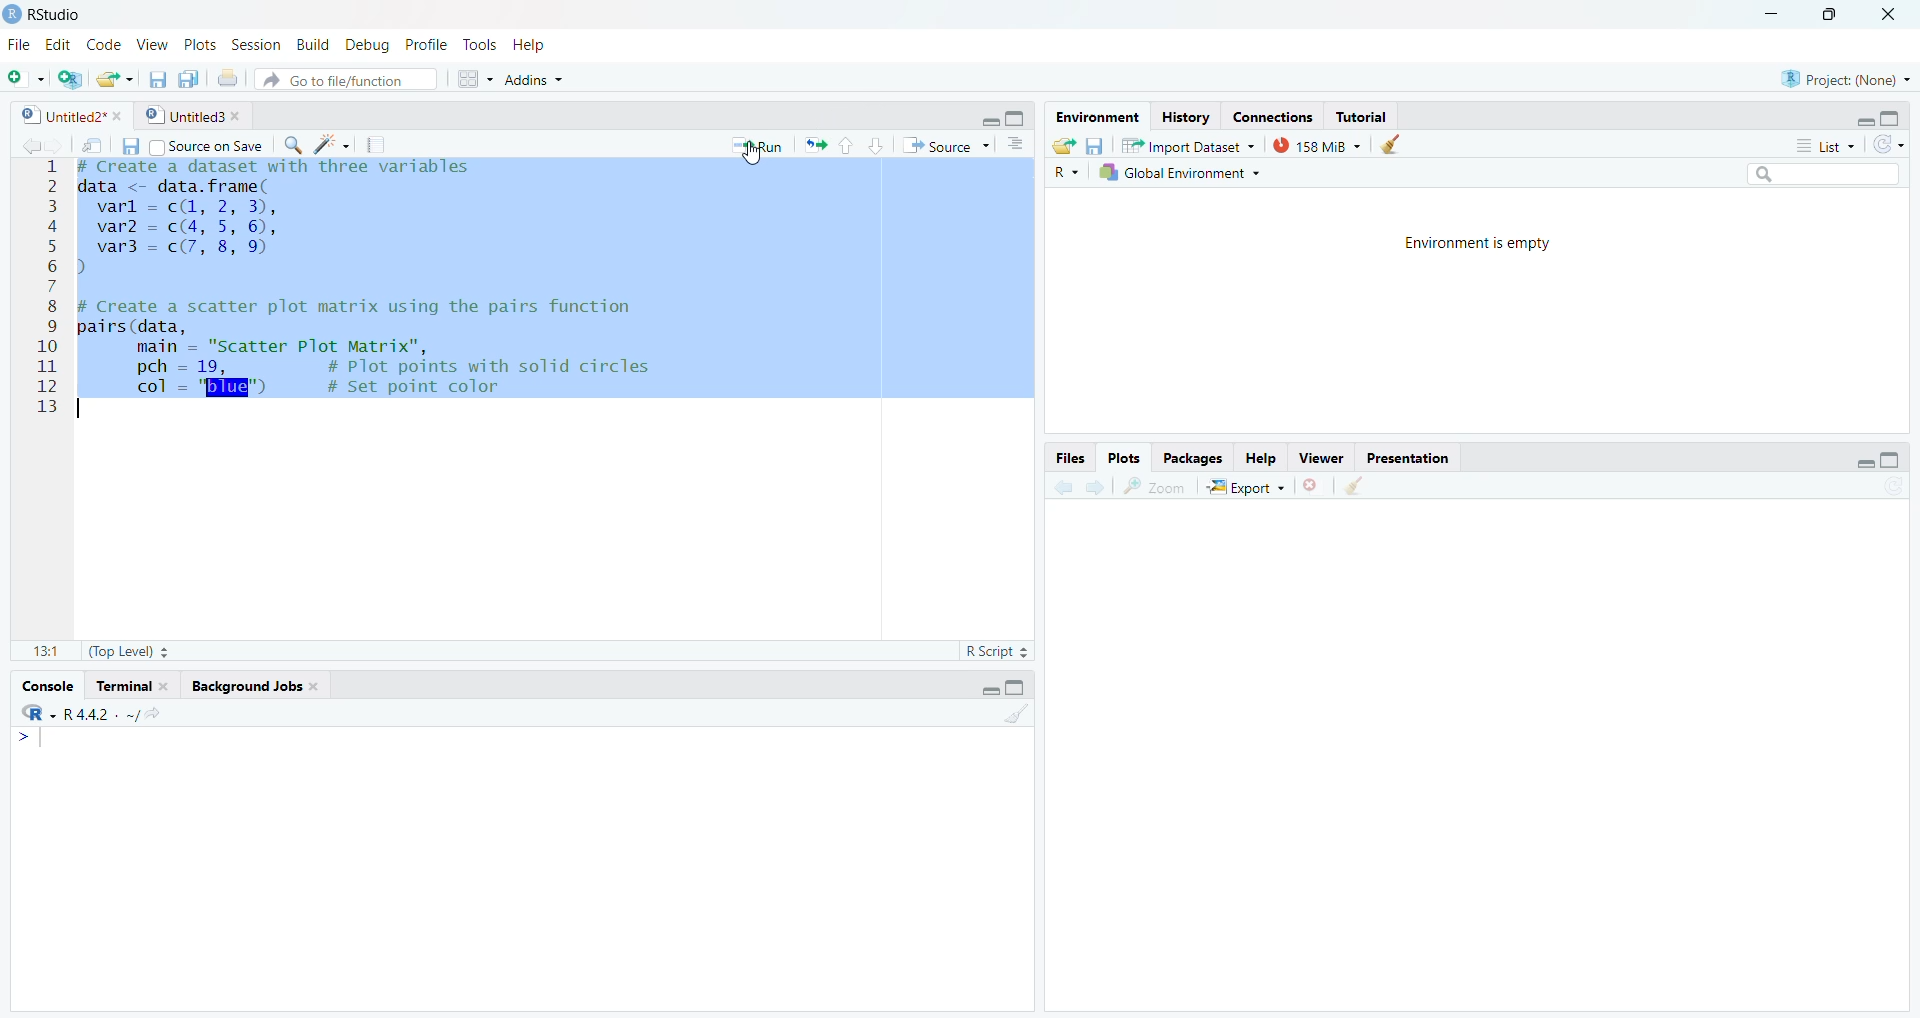  What do you see at coordinates (843, 144) in the screenshot?
I see `Rerun the previous code` at bounding box center [843, 144].